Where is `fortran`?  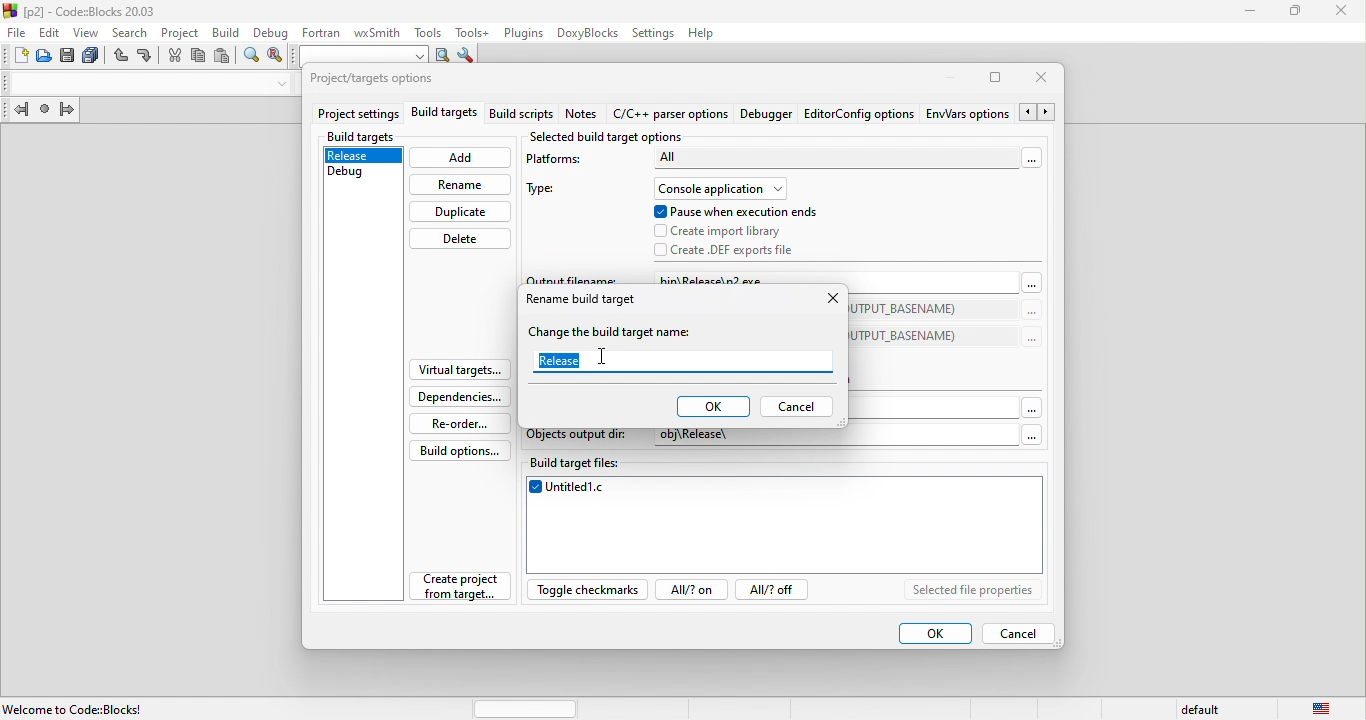
fortran is located at coordinates (318, 31).